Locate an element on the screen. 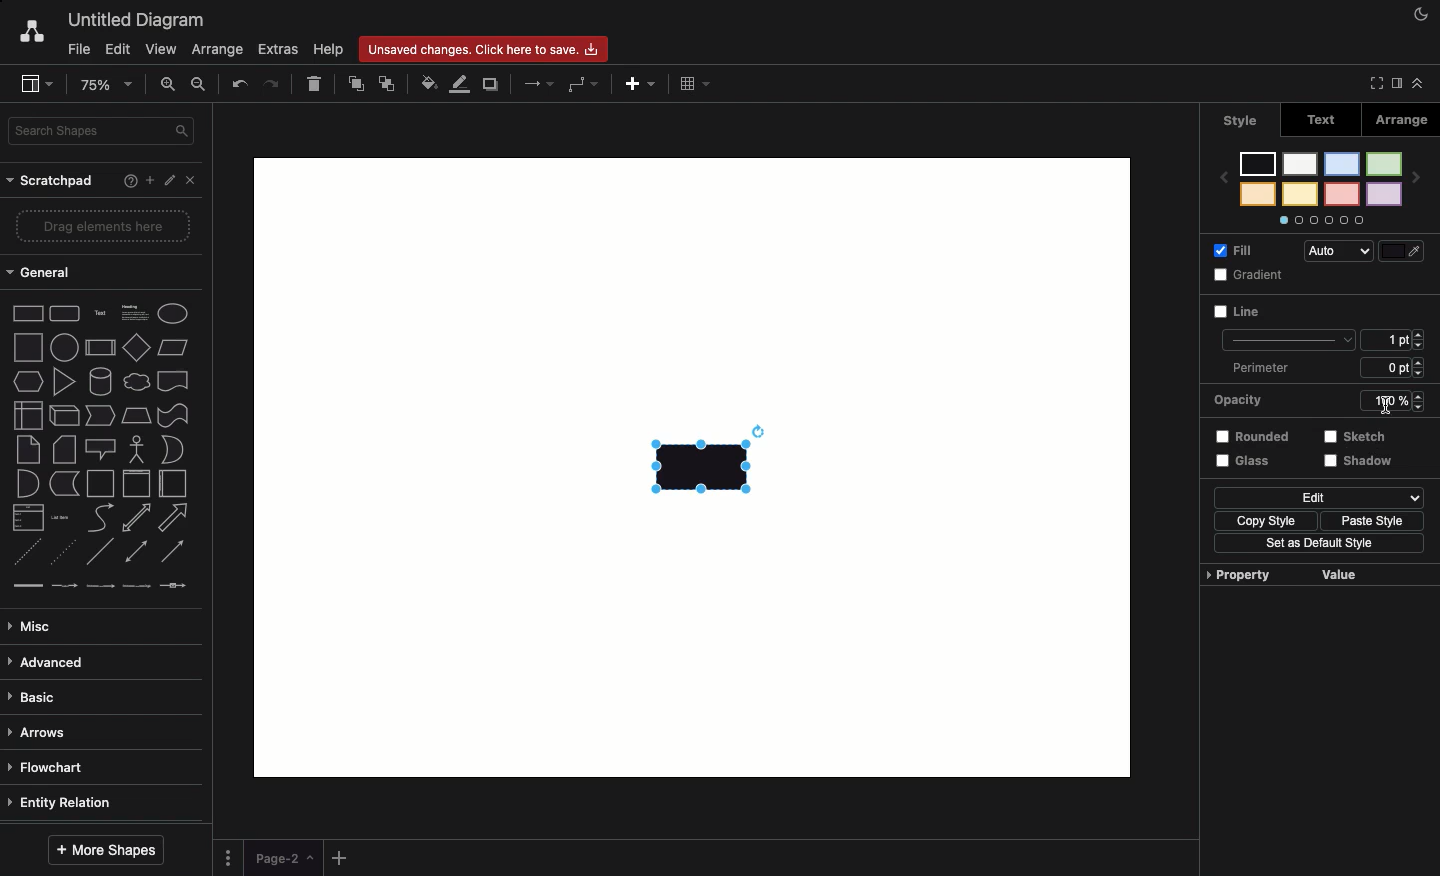 This screenshot has height=876, width=1440. Auto is located at coordinates (1339, 250).